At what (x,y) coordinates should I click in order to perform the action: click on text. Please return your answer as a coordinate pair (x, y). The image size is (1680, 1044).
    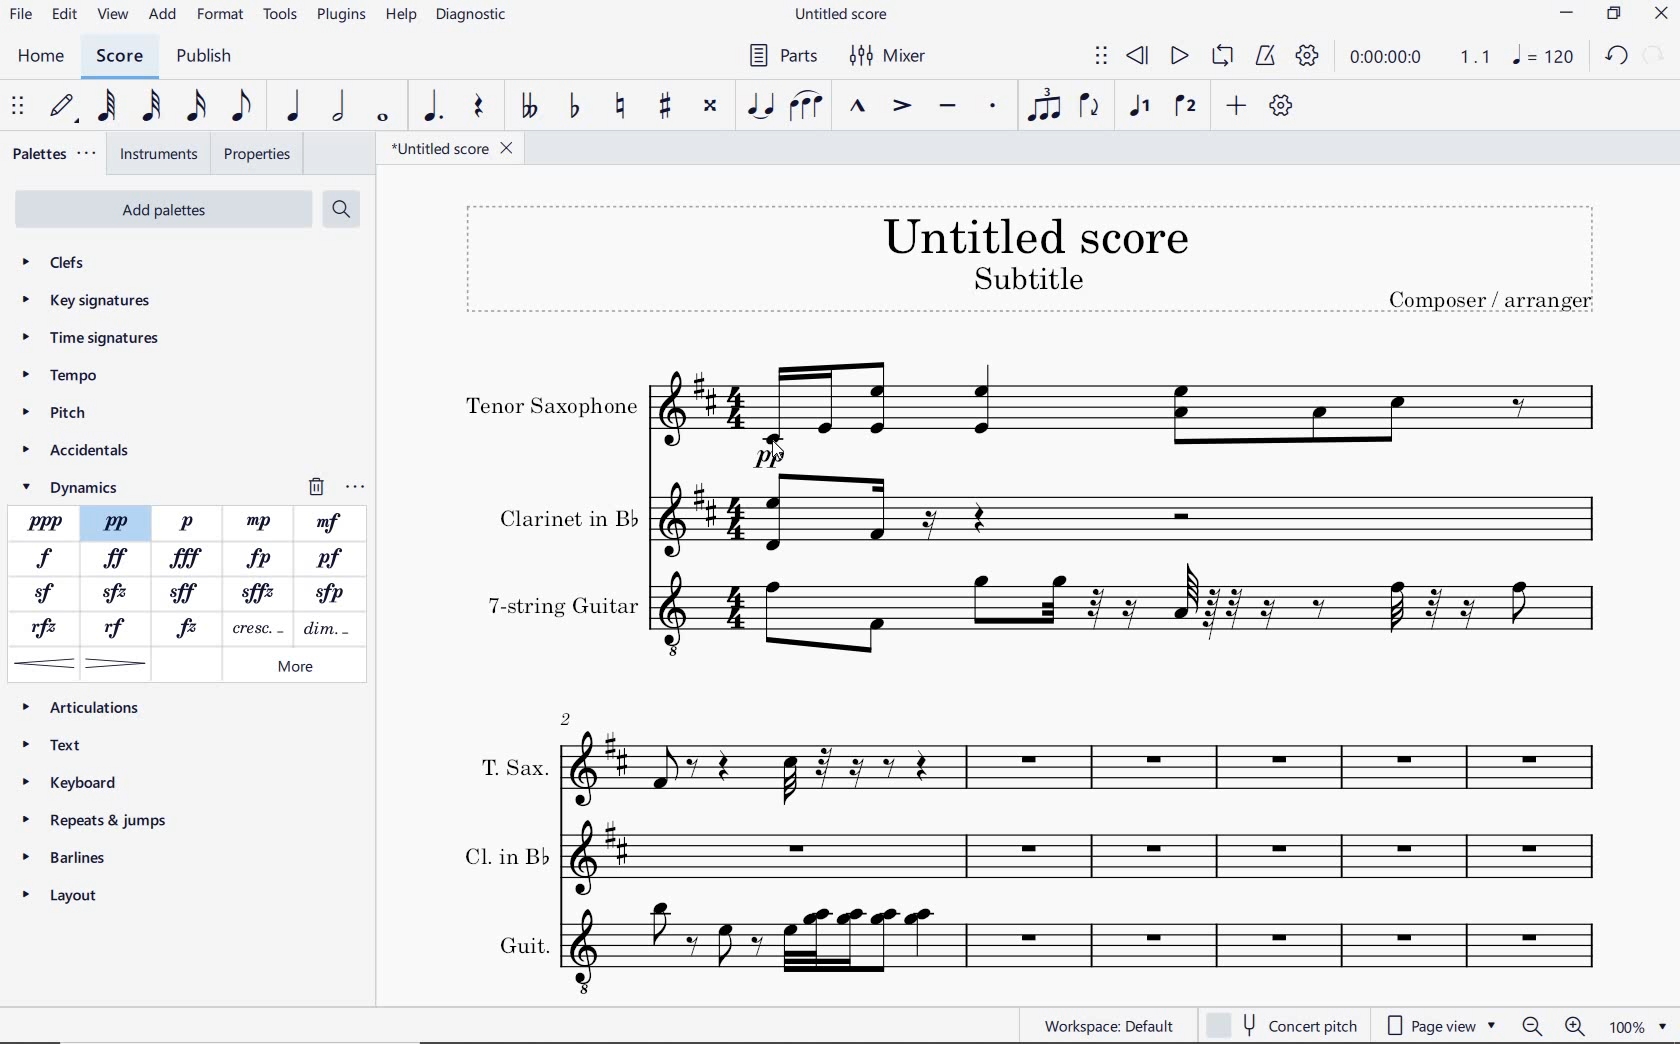
    Looking at the image, I should click on (1027, 277).